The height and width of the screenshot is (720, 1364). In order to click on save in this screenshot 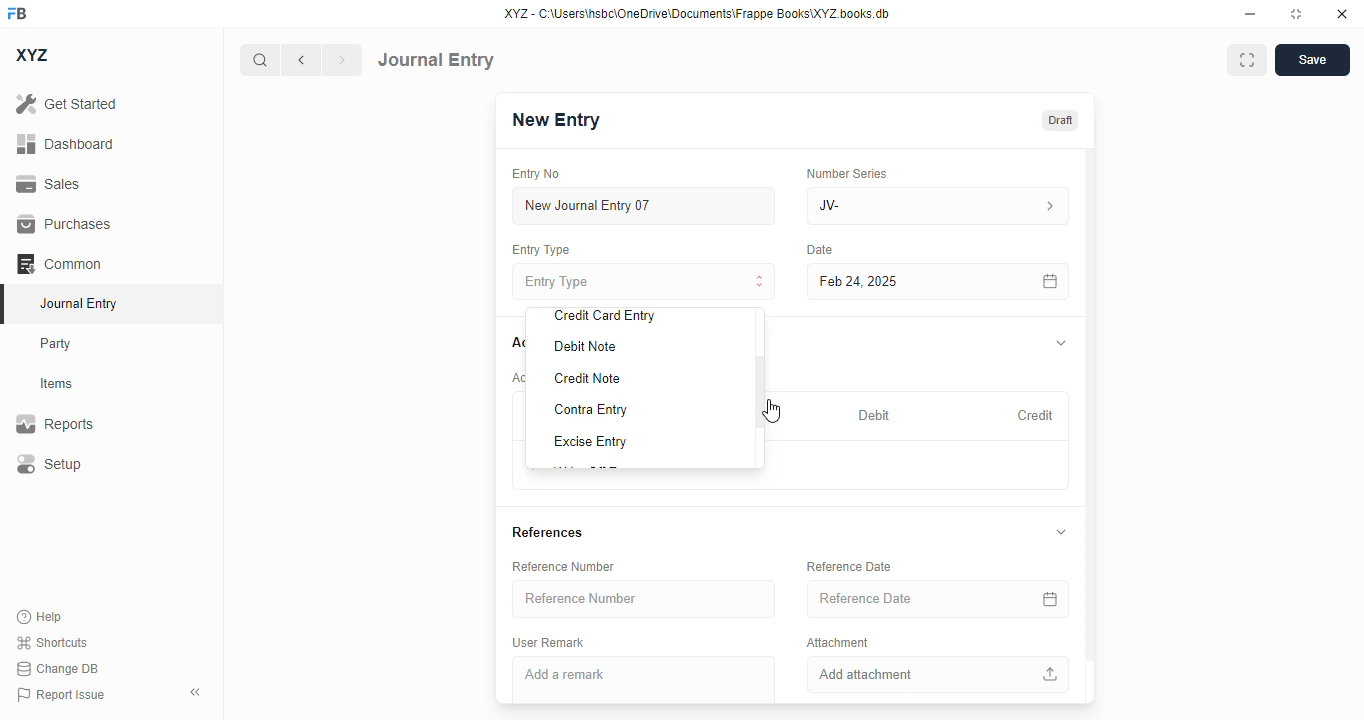, I will do `click(1312, 60)`.